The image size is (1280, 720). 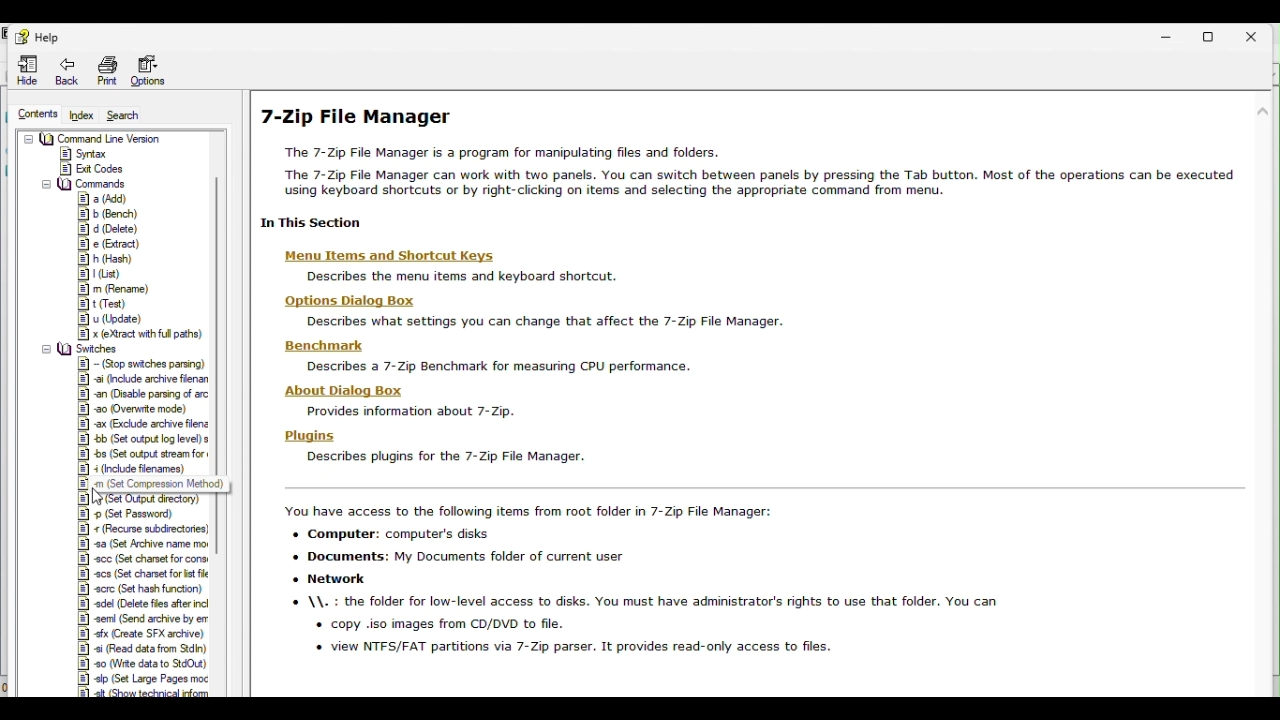 What do you see at coordinates (668, 586) in the screenshot?
I see `description text` at bounding box center [668, 586].